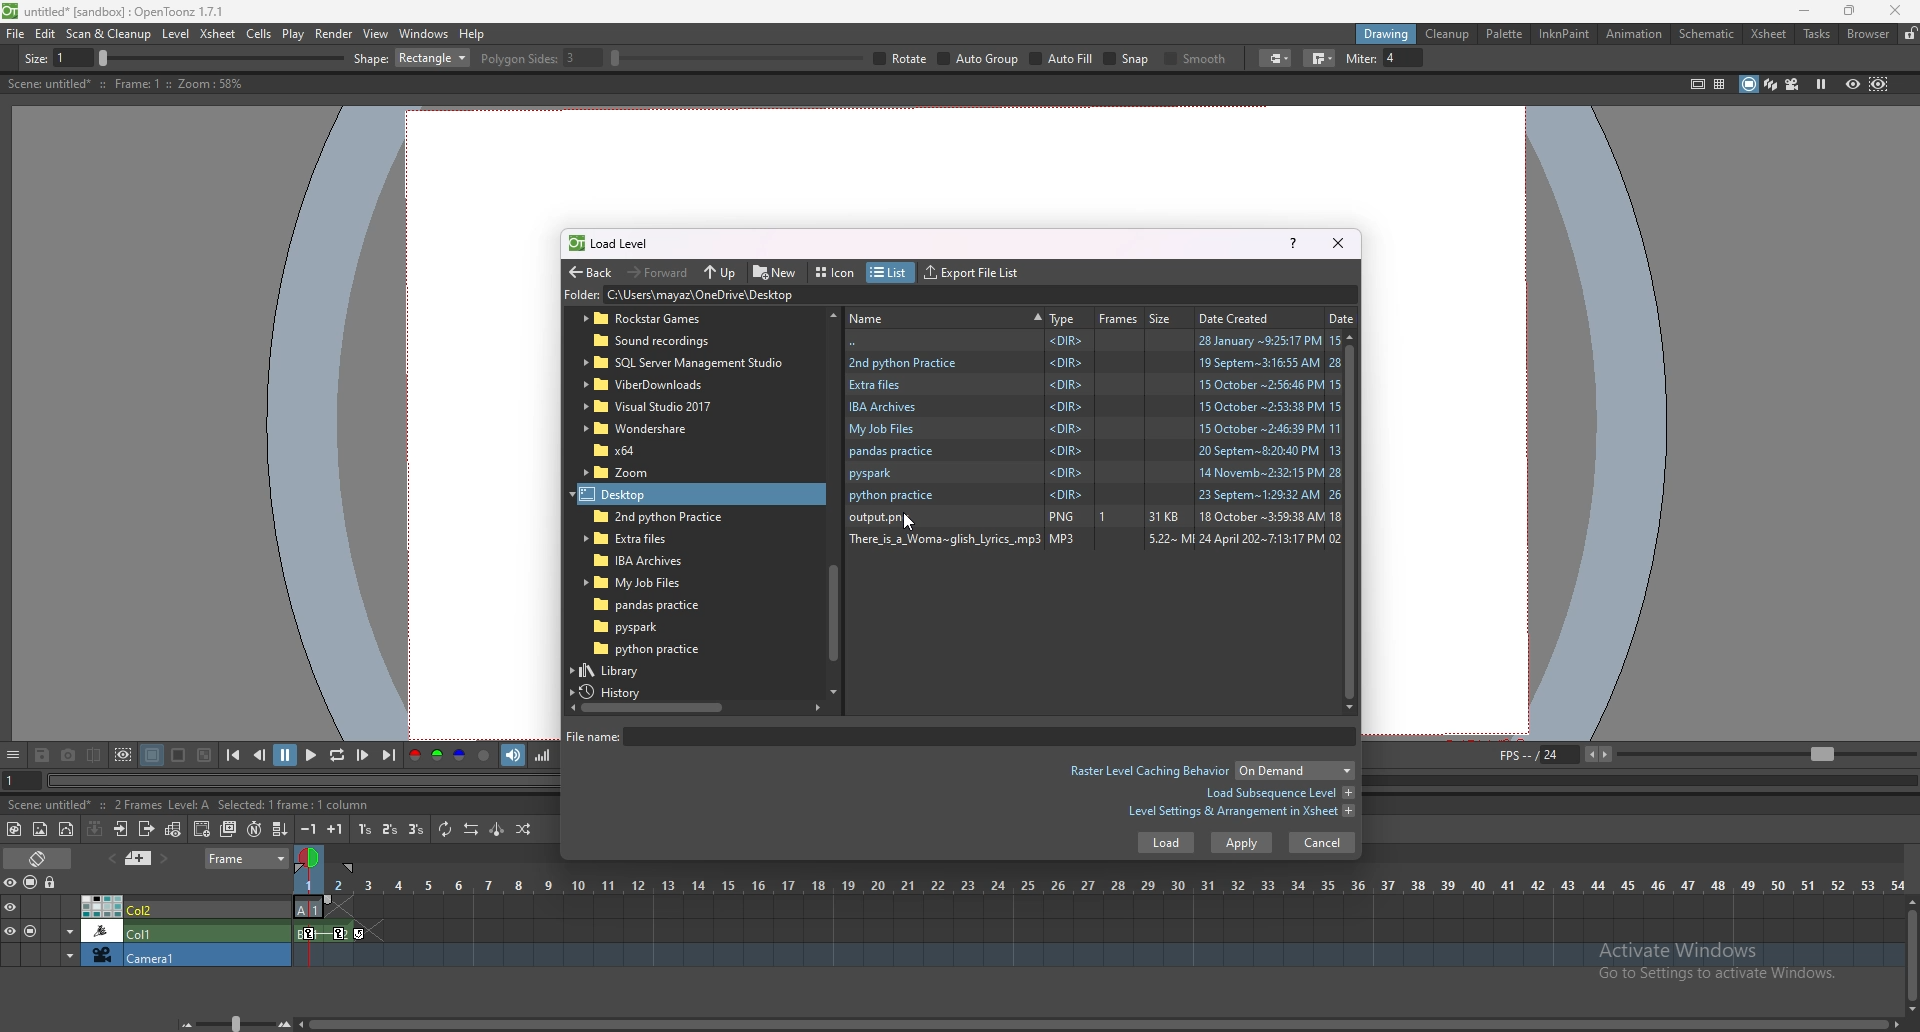 Image resolution: width=1920 pixels, height=1032 pixels. I want to click on play, so click(294, 34).